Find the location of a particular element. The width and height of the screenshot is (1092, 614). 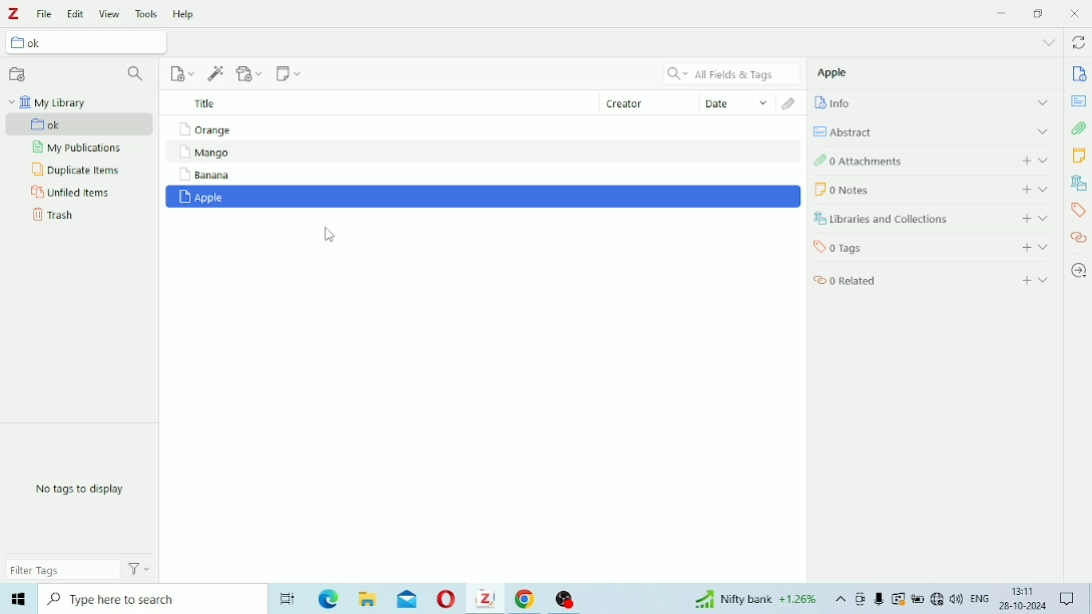

expand is located at coordinates (1045, 217).